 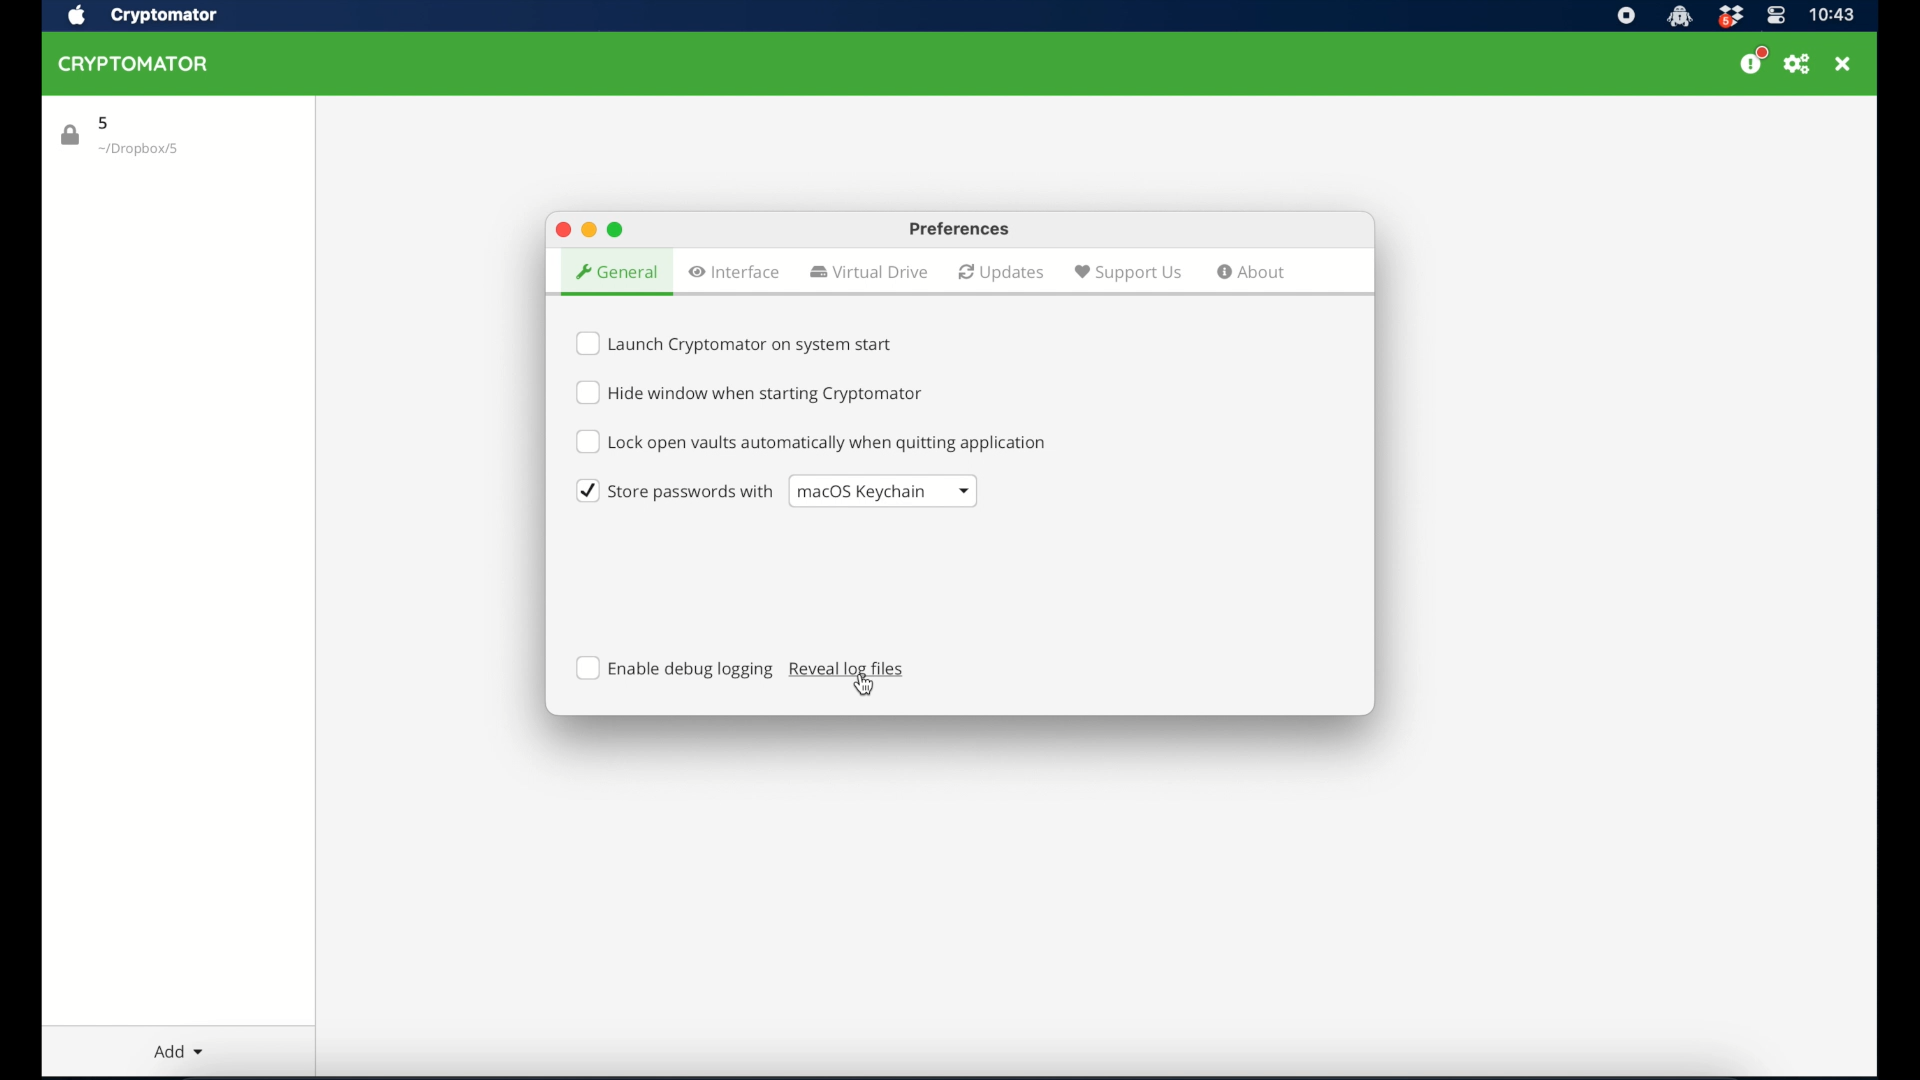 I want to click on add dropdown, so click(x=188, y=1048).